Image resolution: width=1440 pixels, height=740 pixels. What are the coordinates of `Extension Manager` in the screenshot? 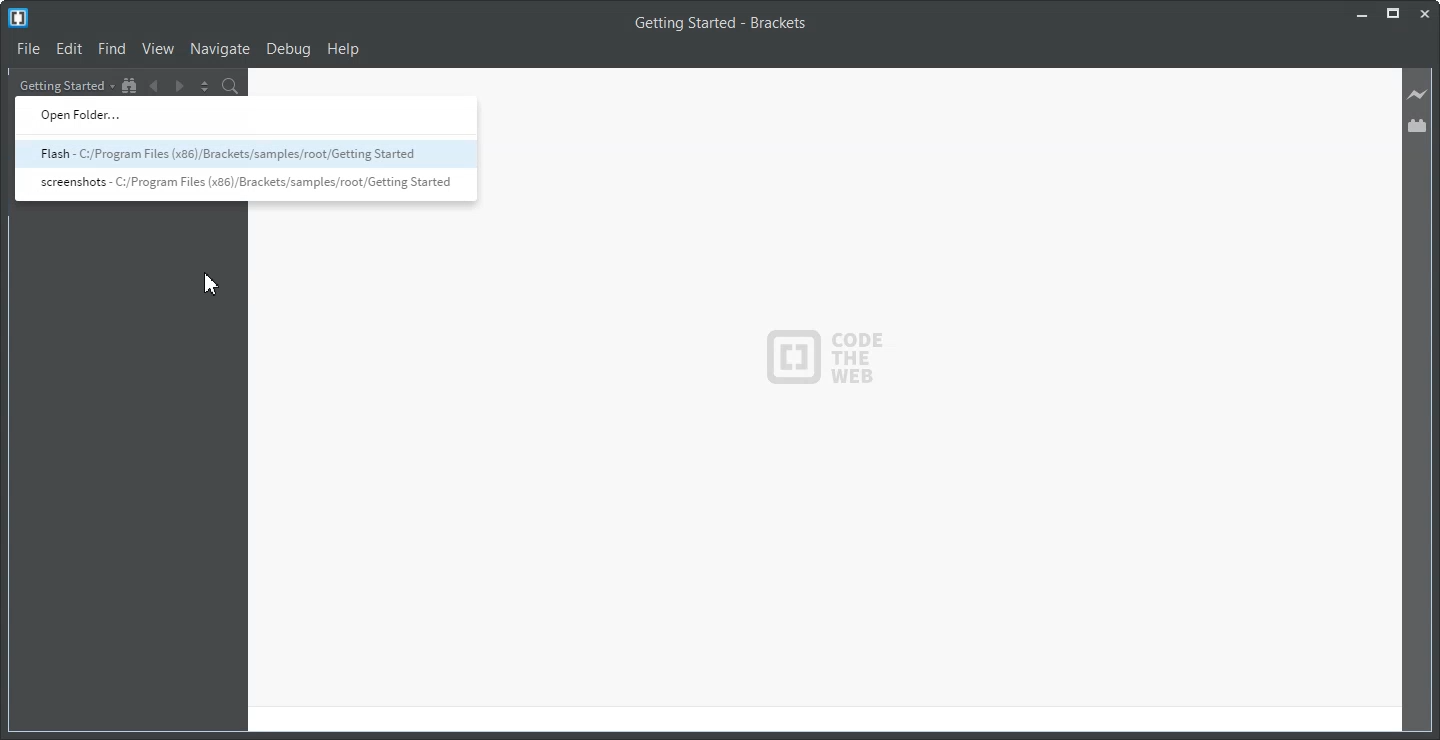 It's located at (1418, 125).